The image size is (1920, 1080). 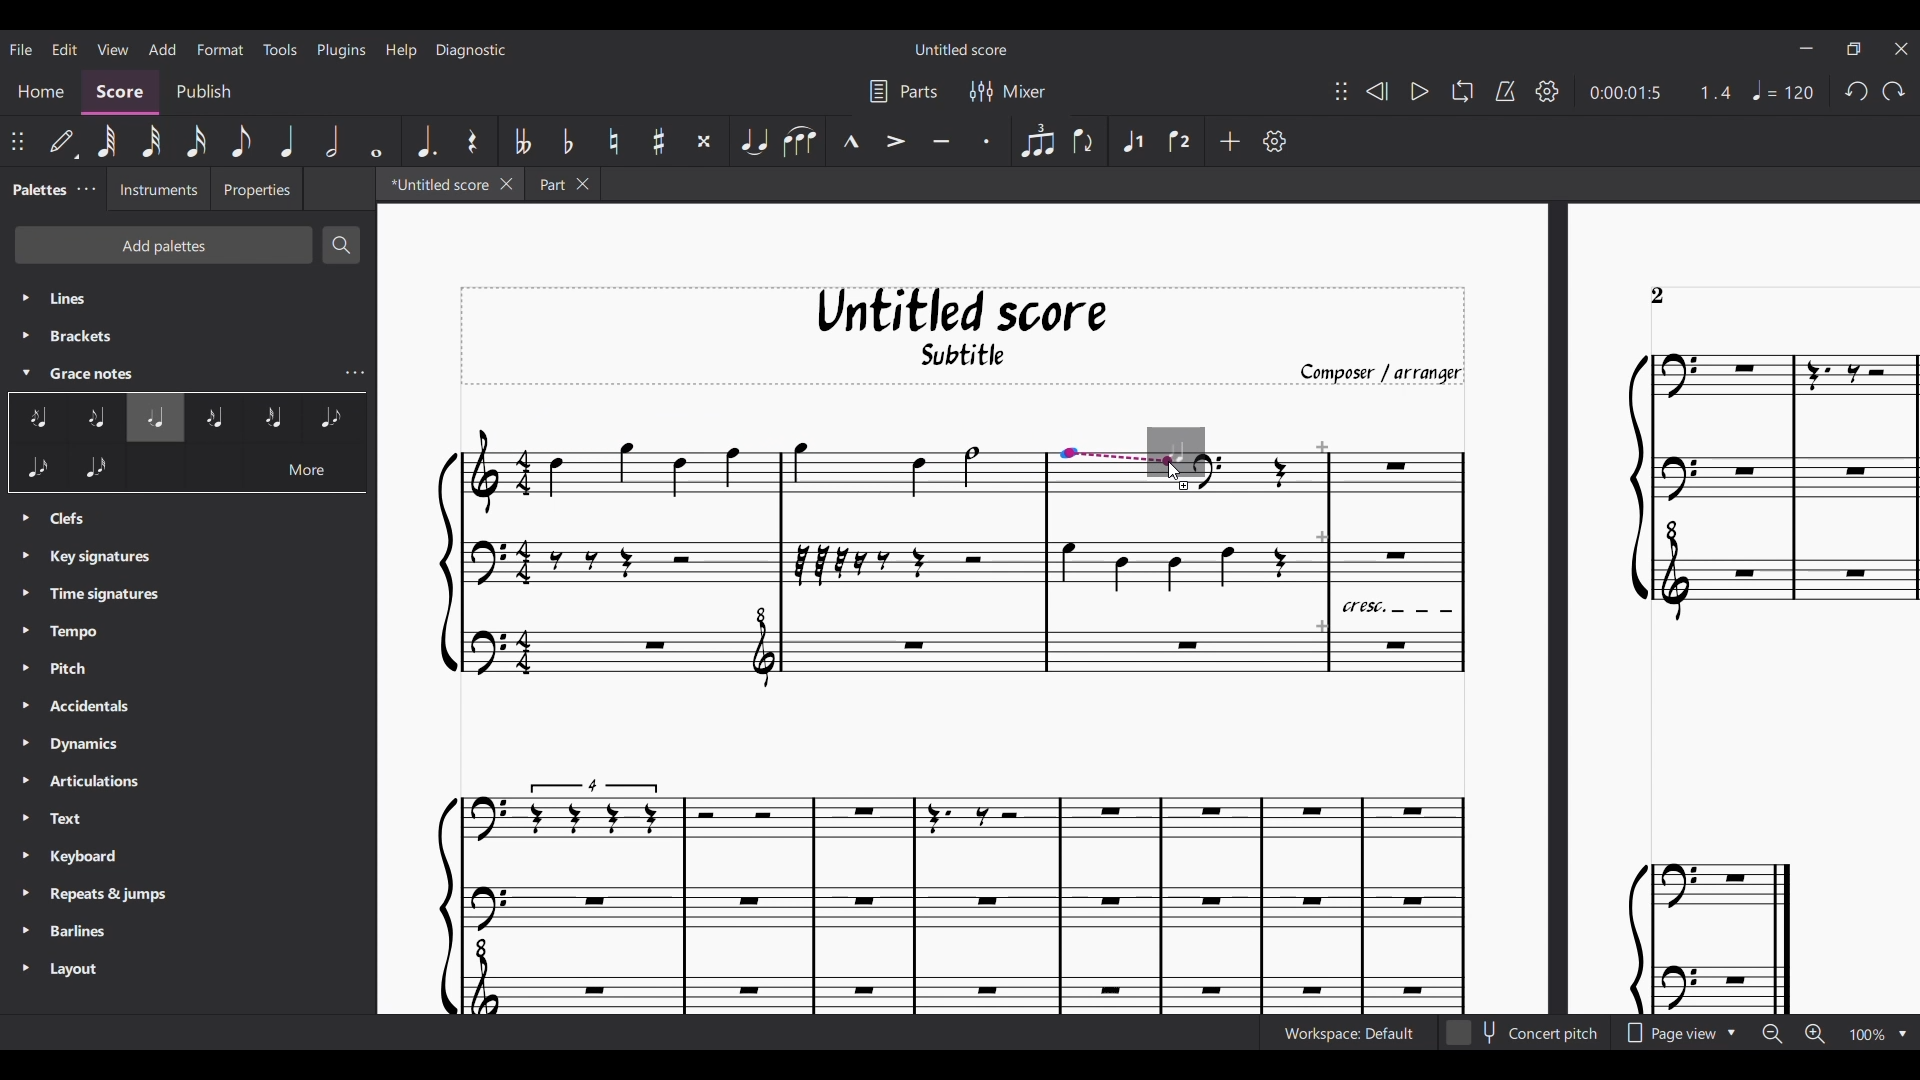 What do you see at coordinates (402, 50) in the screenshot?
I see `Help menu` at bounding box center [402, 50].